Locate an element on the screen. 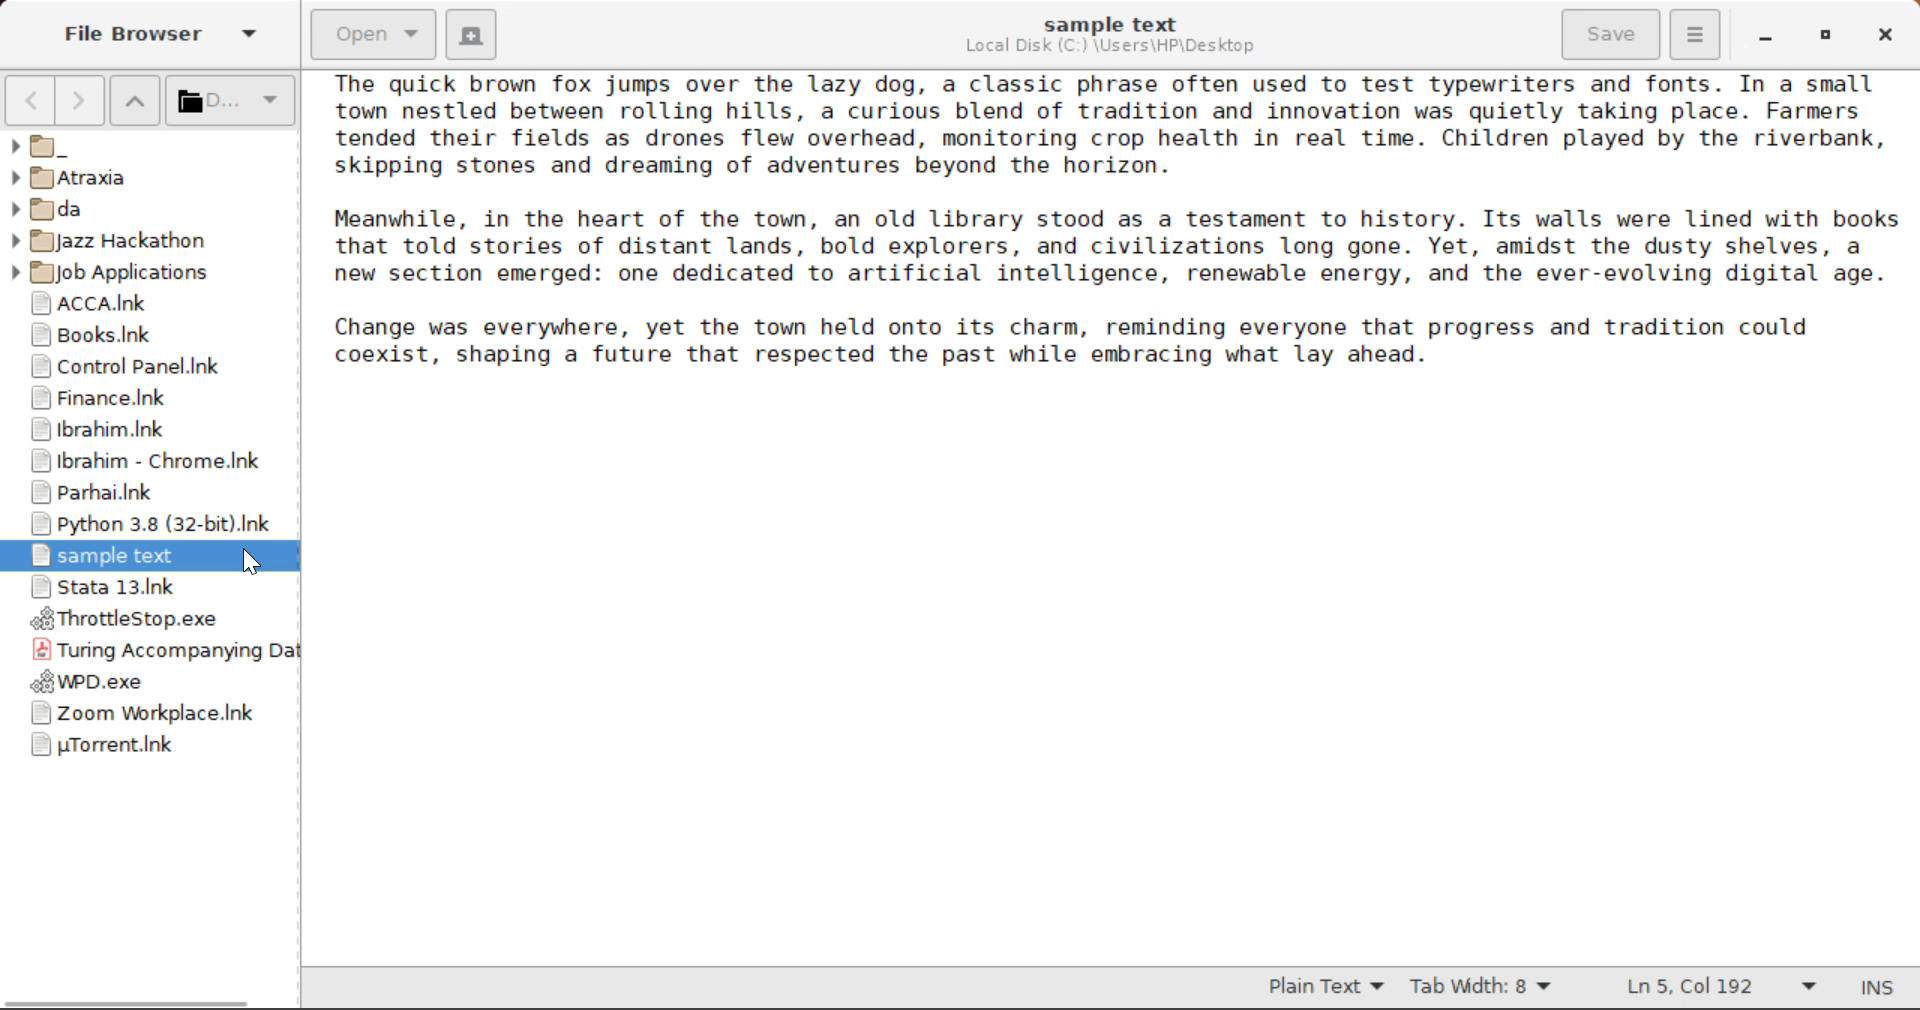 The height and width of the screenshot is (1010, 1920). Ibrahim Folder Shortcut Link is located at coordinates (148, 431).